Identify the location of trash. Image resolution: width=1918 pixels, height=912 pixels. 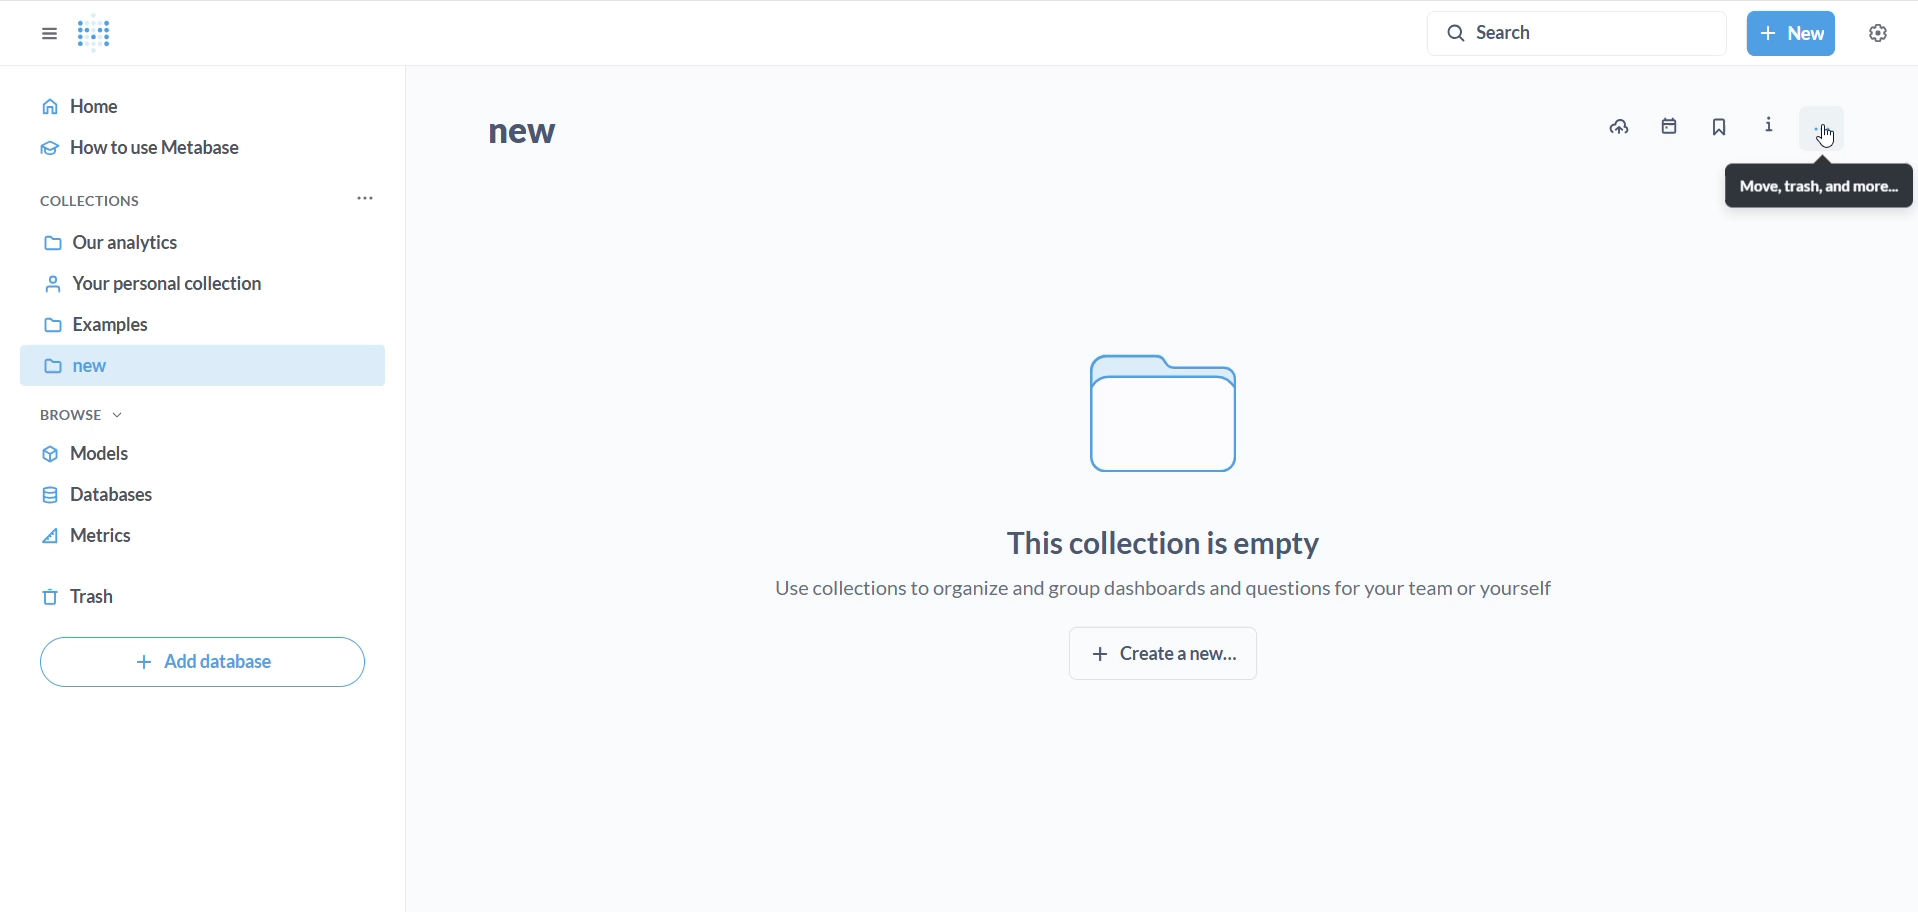
(98, 599).